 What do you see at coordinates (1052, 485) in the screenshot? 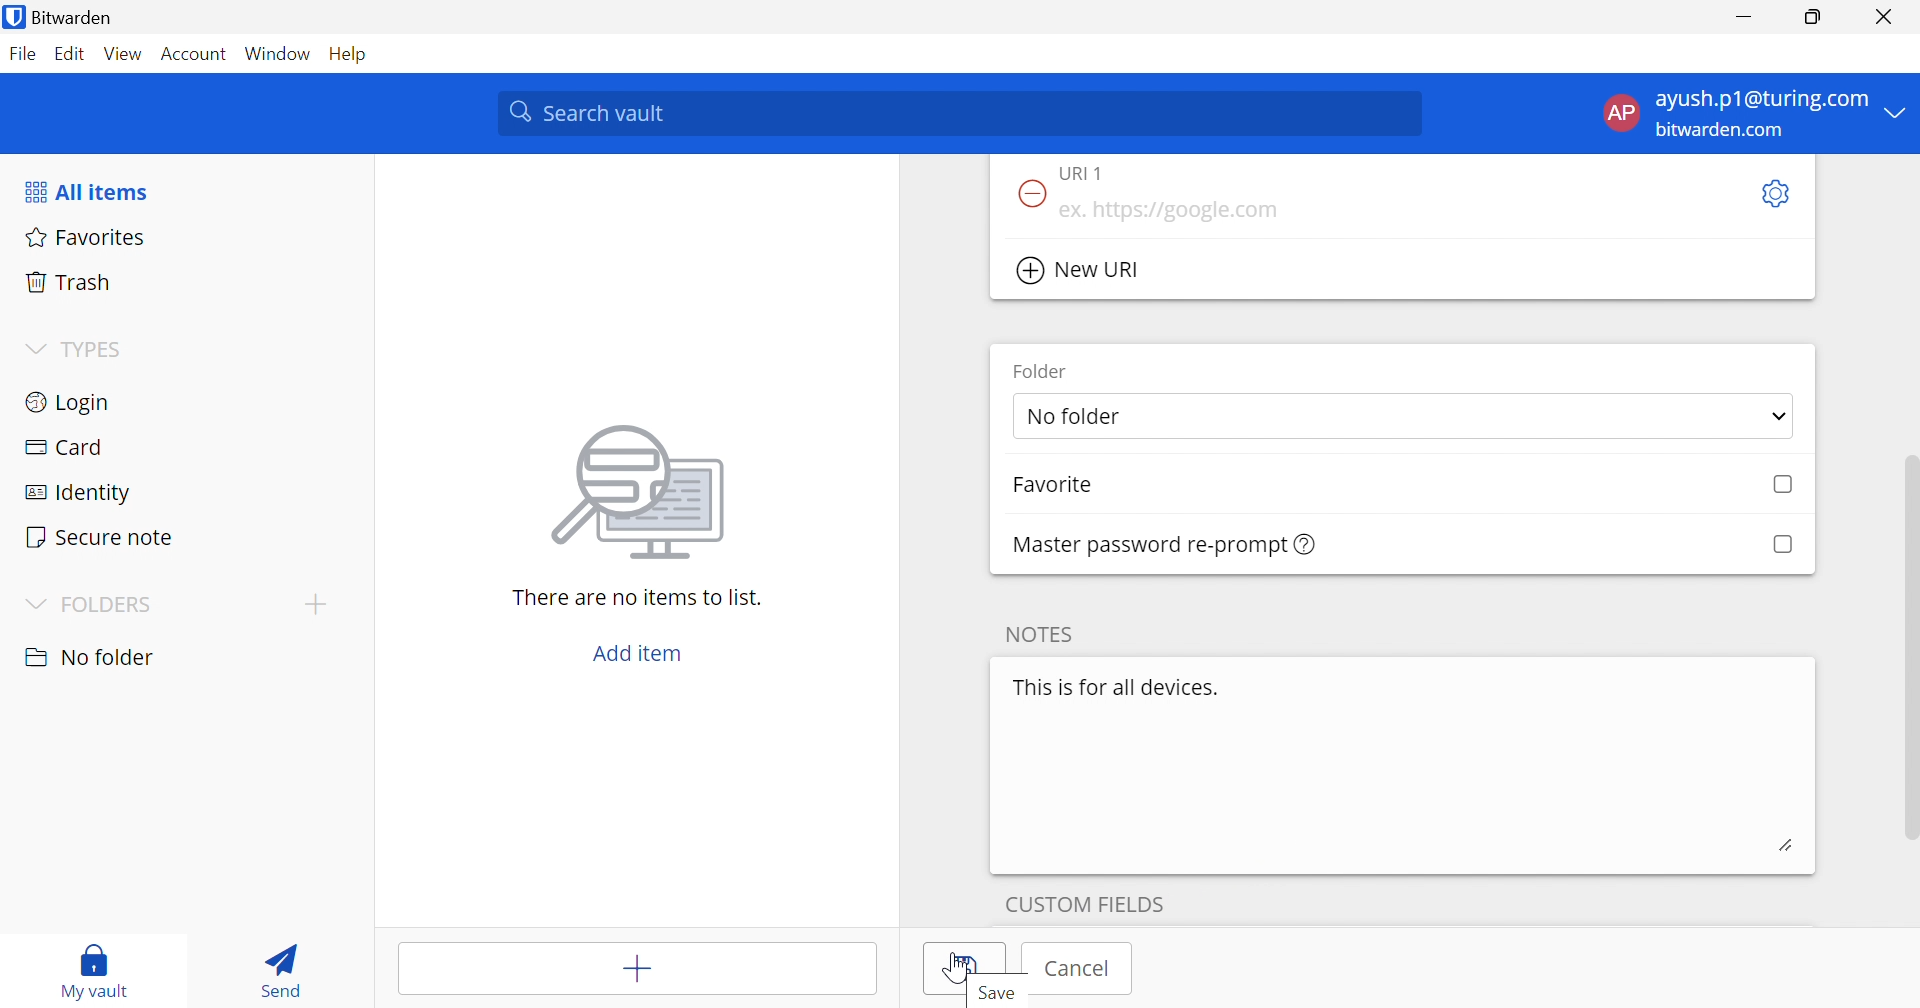
I see `Favorite` at bounding box center [1052, 485].